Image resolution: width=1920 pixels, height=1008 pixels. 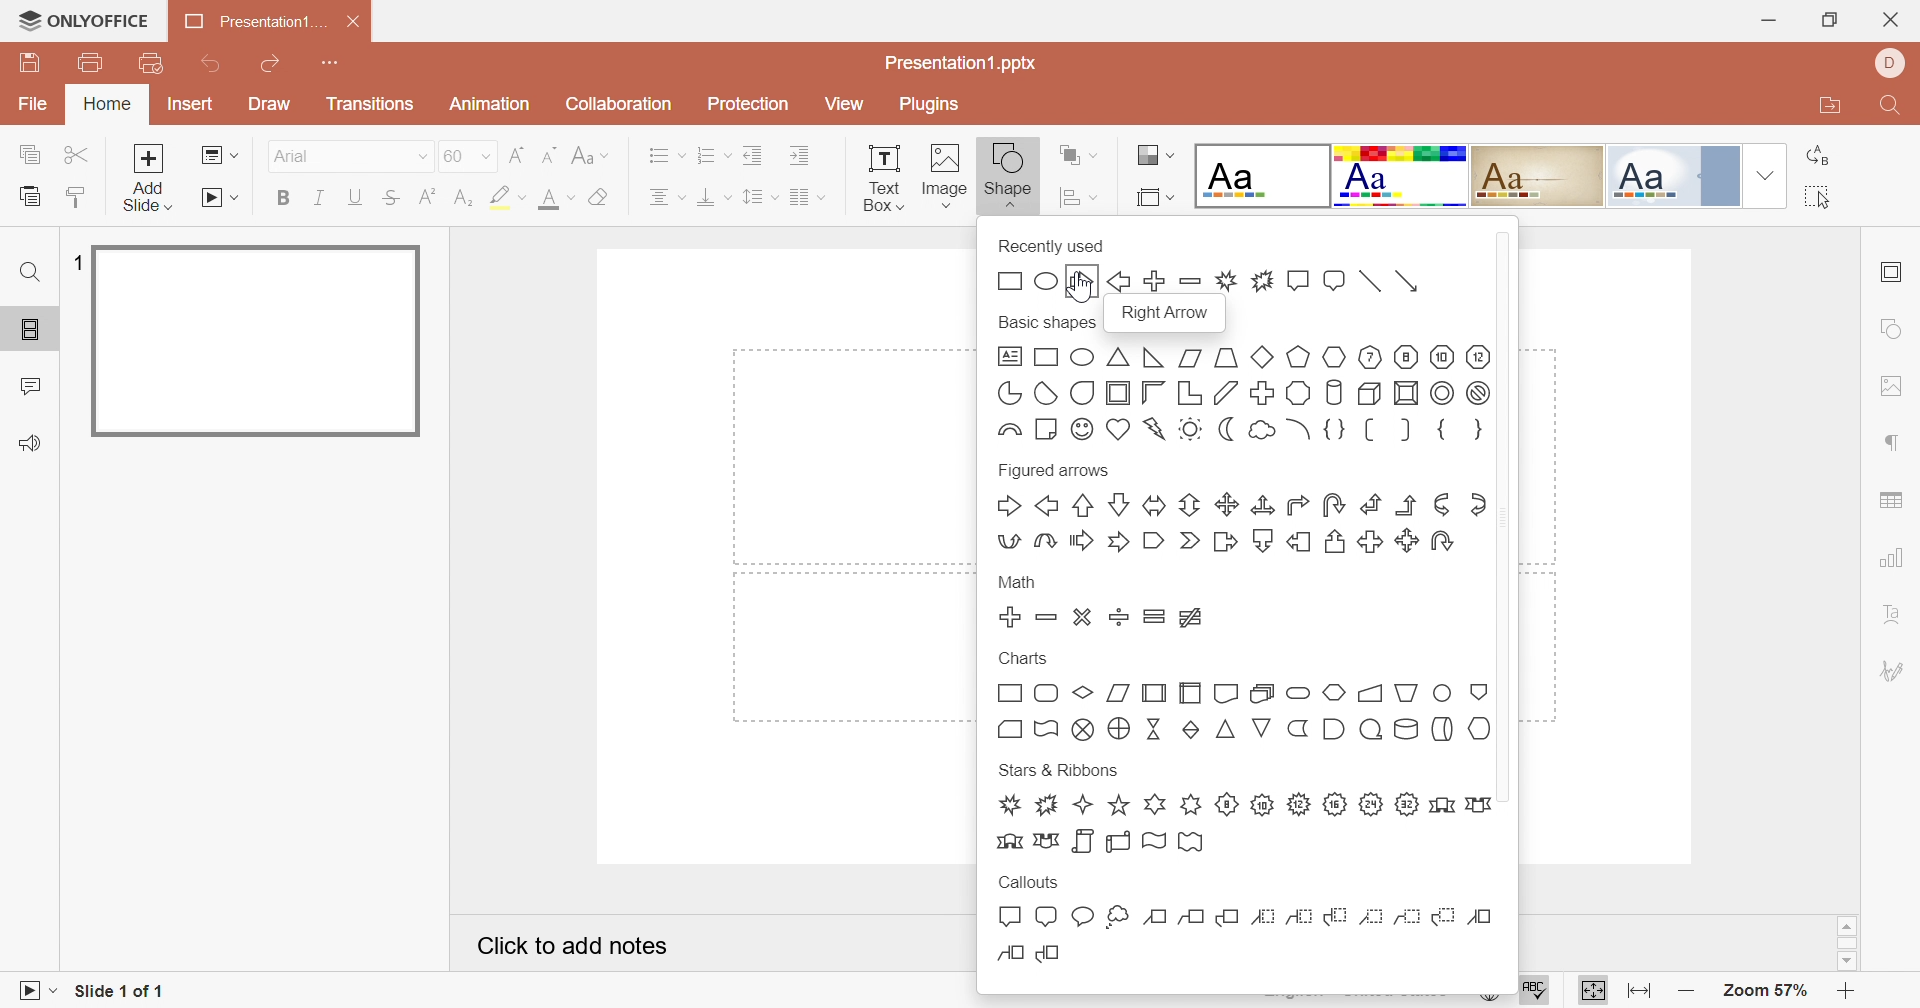 What do you see at coordinates (1031, 881) in the screenshot?
I see `Callouts` at bounding box center [1031, 881].